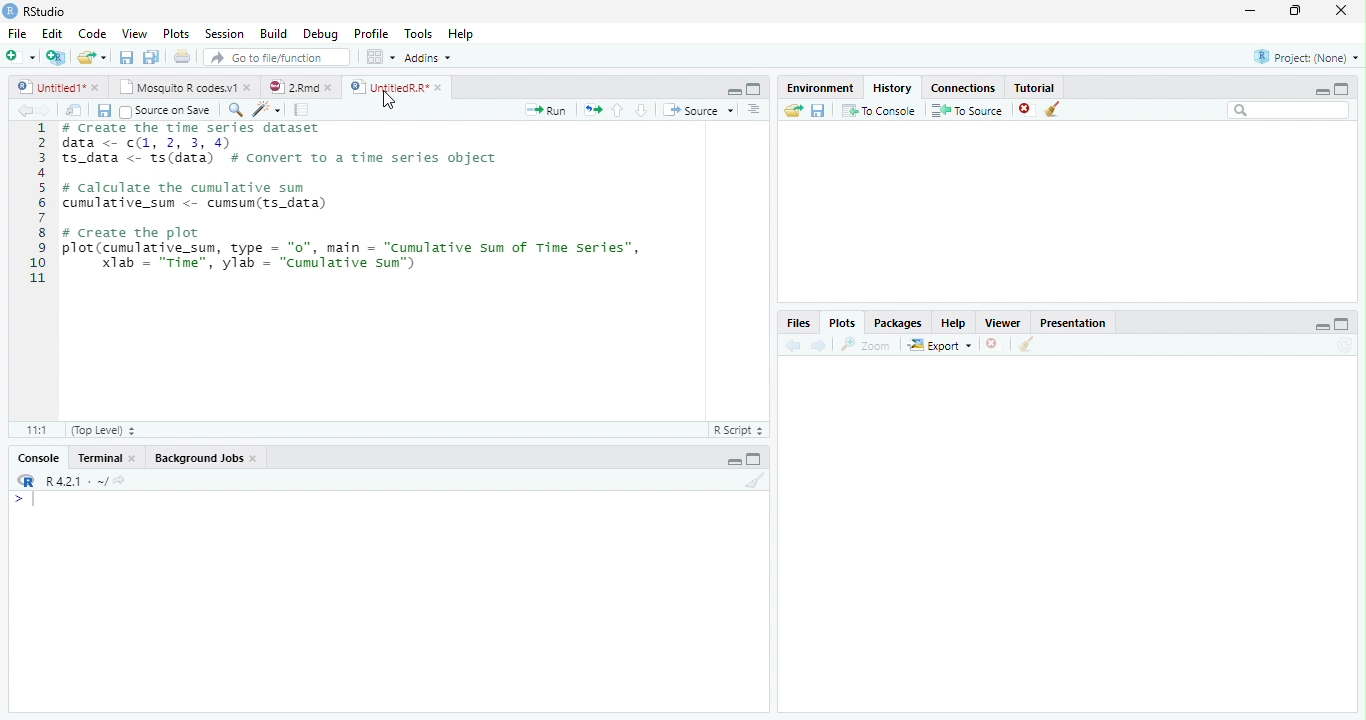 This screenshot has height=720, width=1366. Describe the element at coordinates (33, 429) in the screenshot. I see `1:1` at that location.